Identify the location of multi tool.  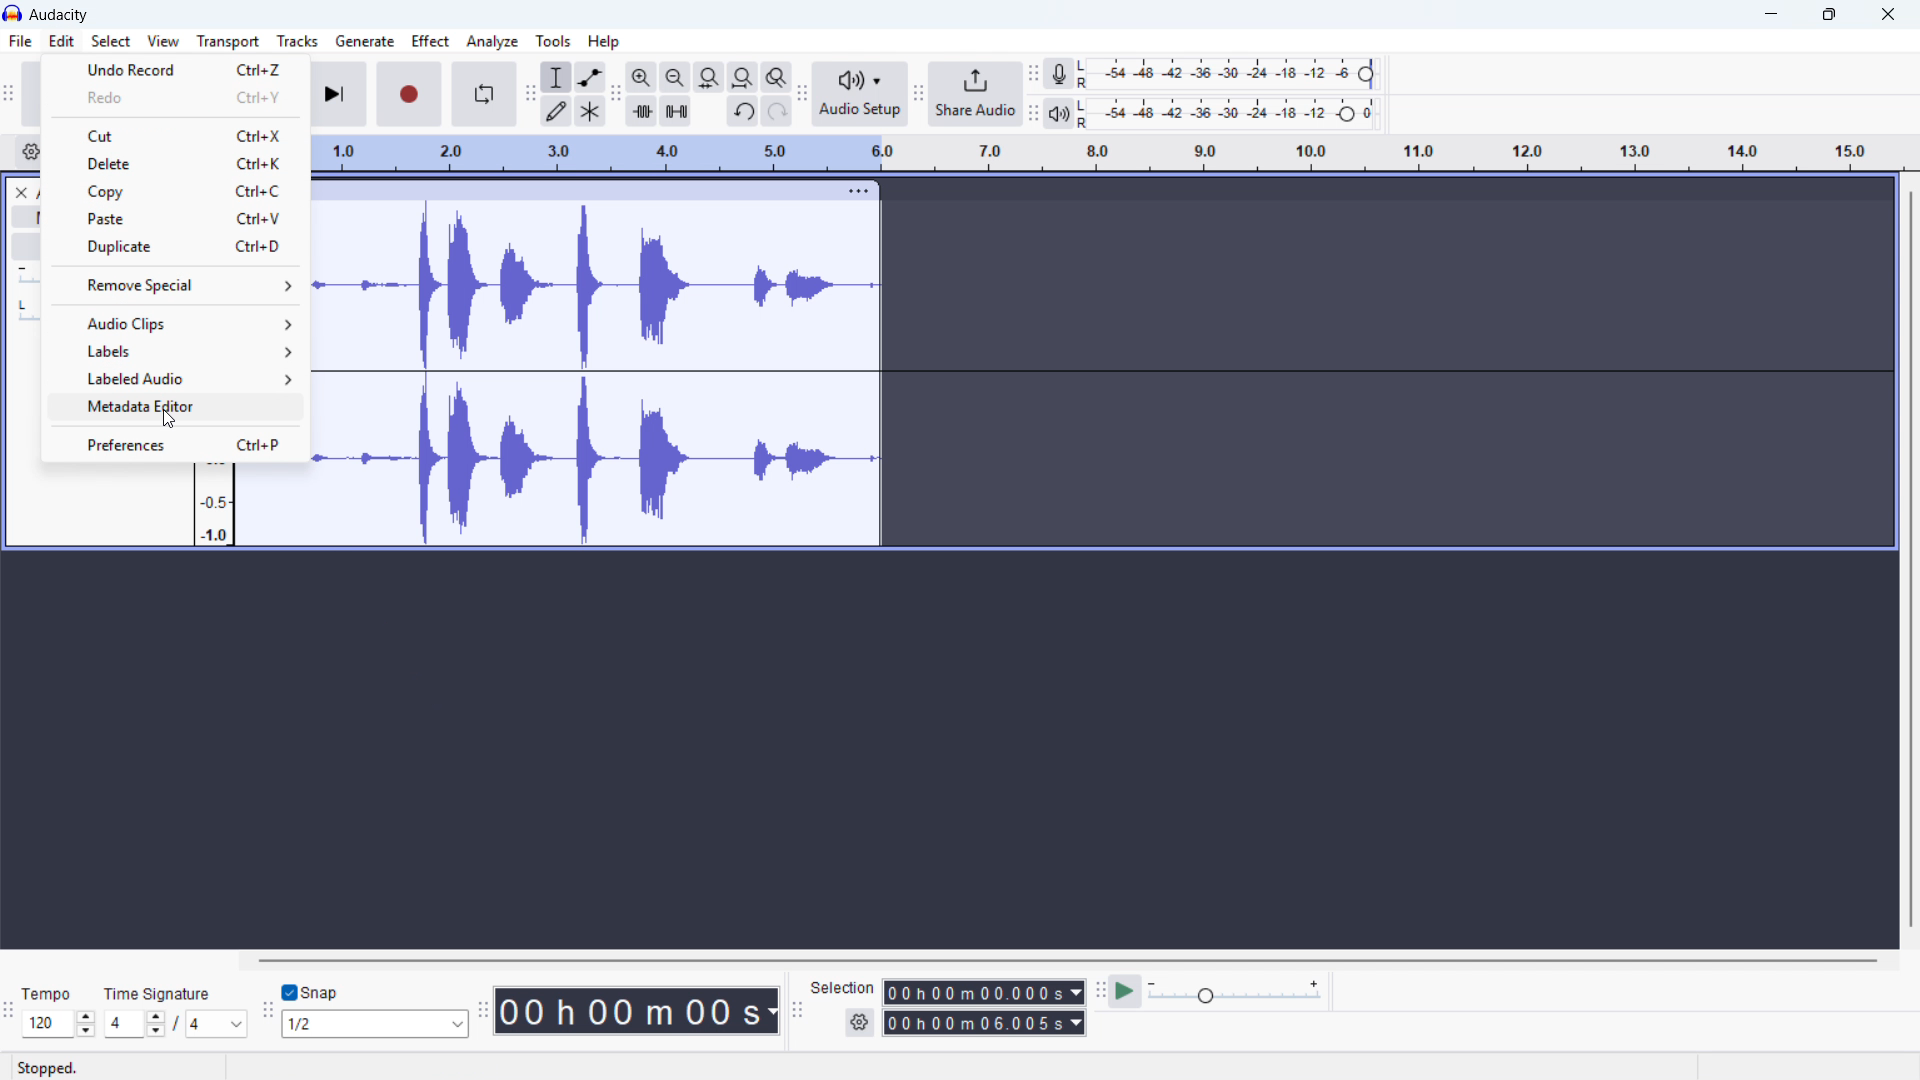
(591, 112).